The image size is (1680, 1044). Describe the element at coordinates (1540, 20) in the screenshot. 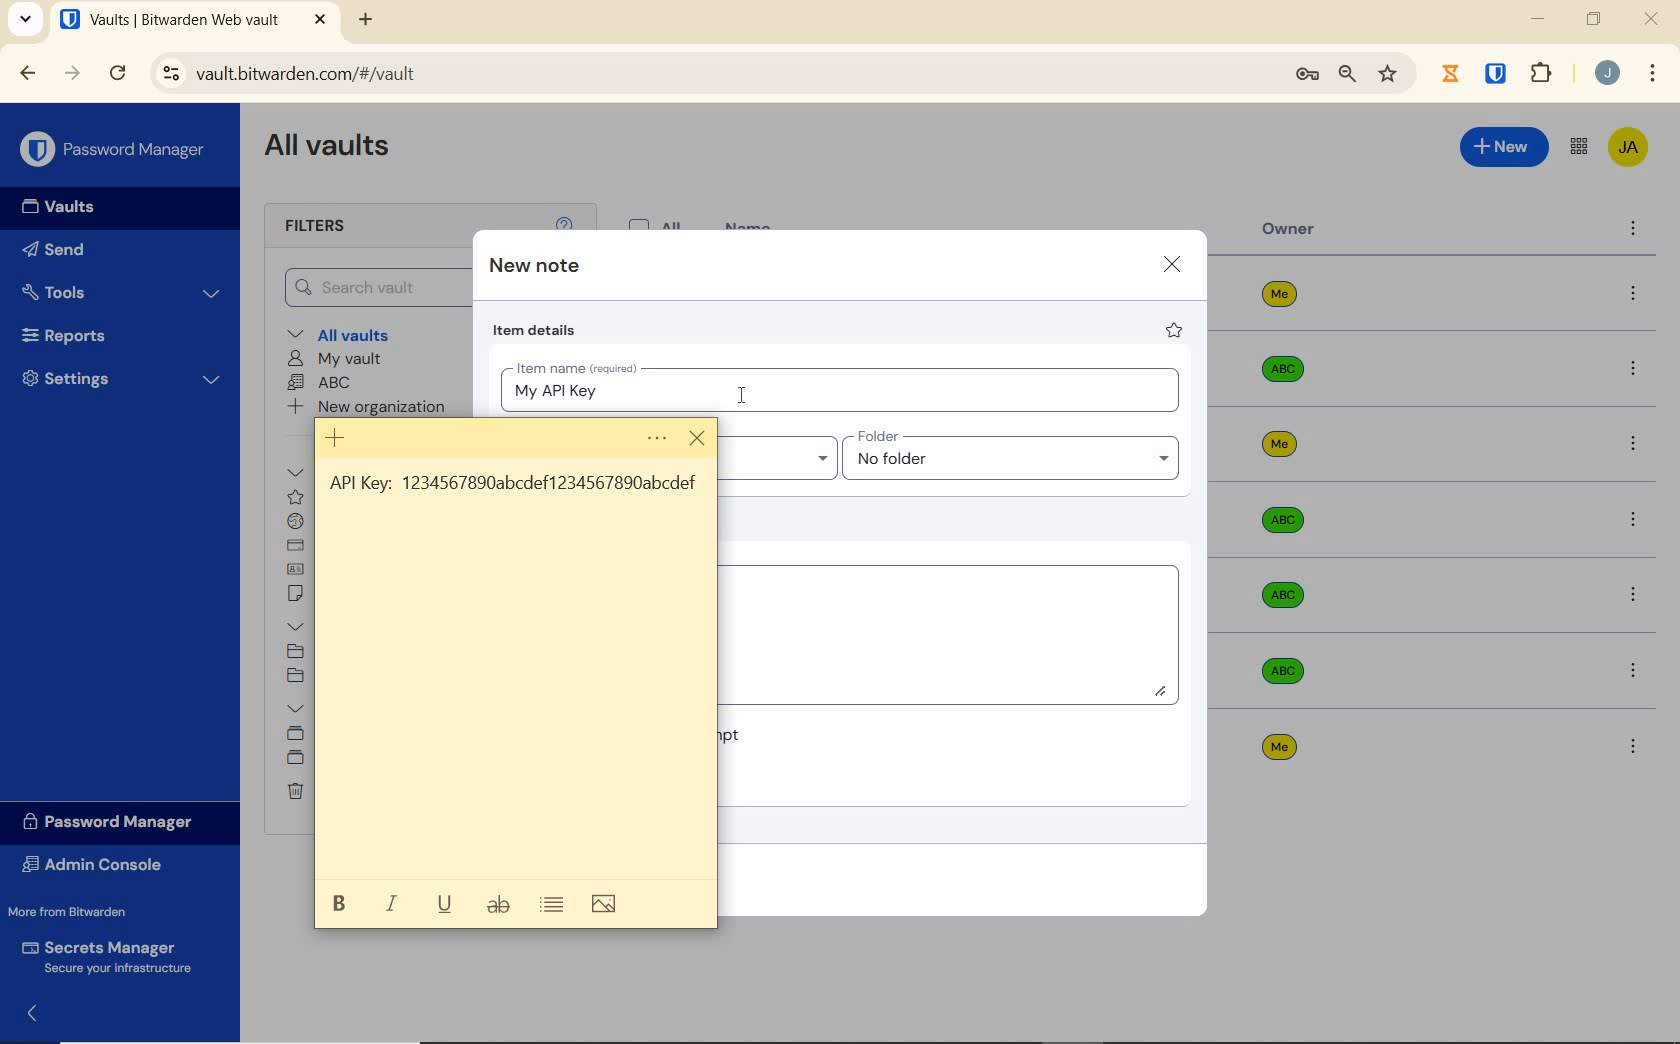

I see `MINIMIZE` at that location.